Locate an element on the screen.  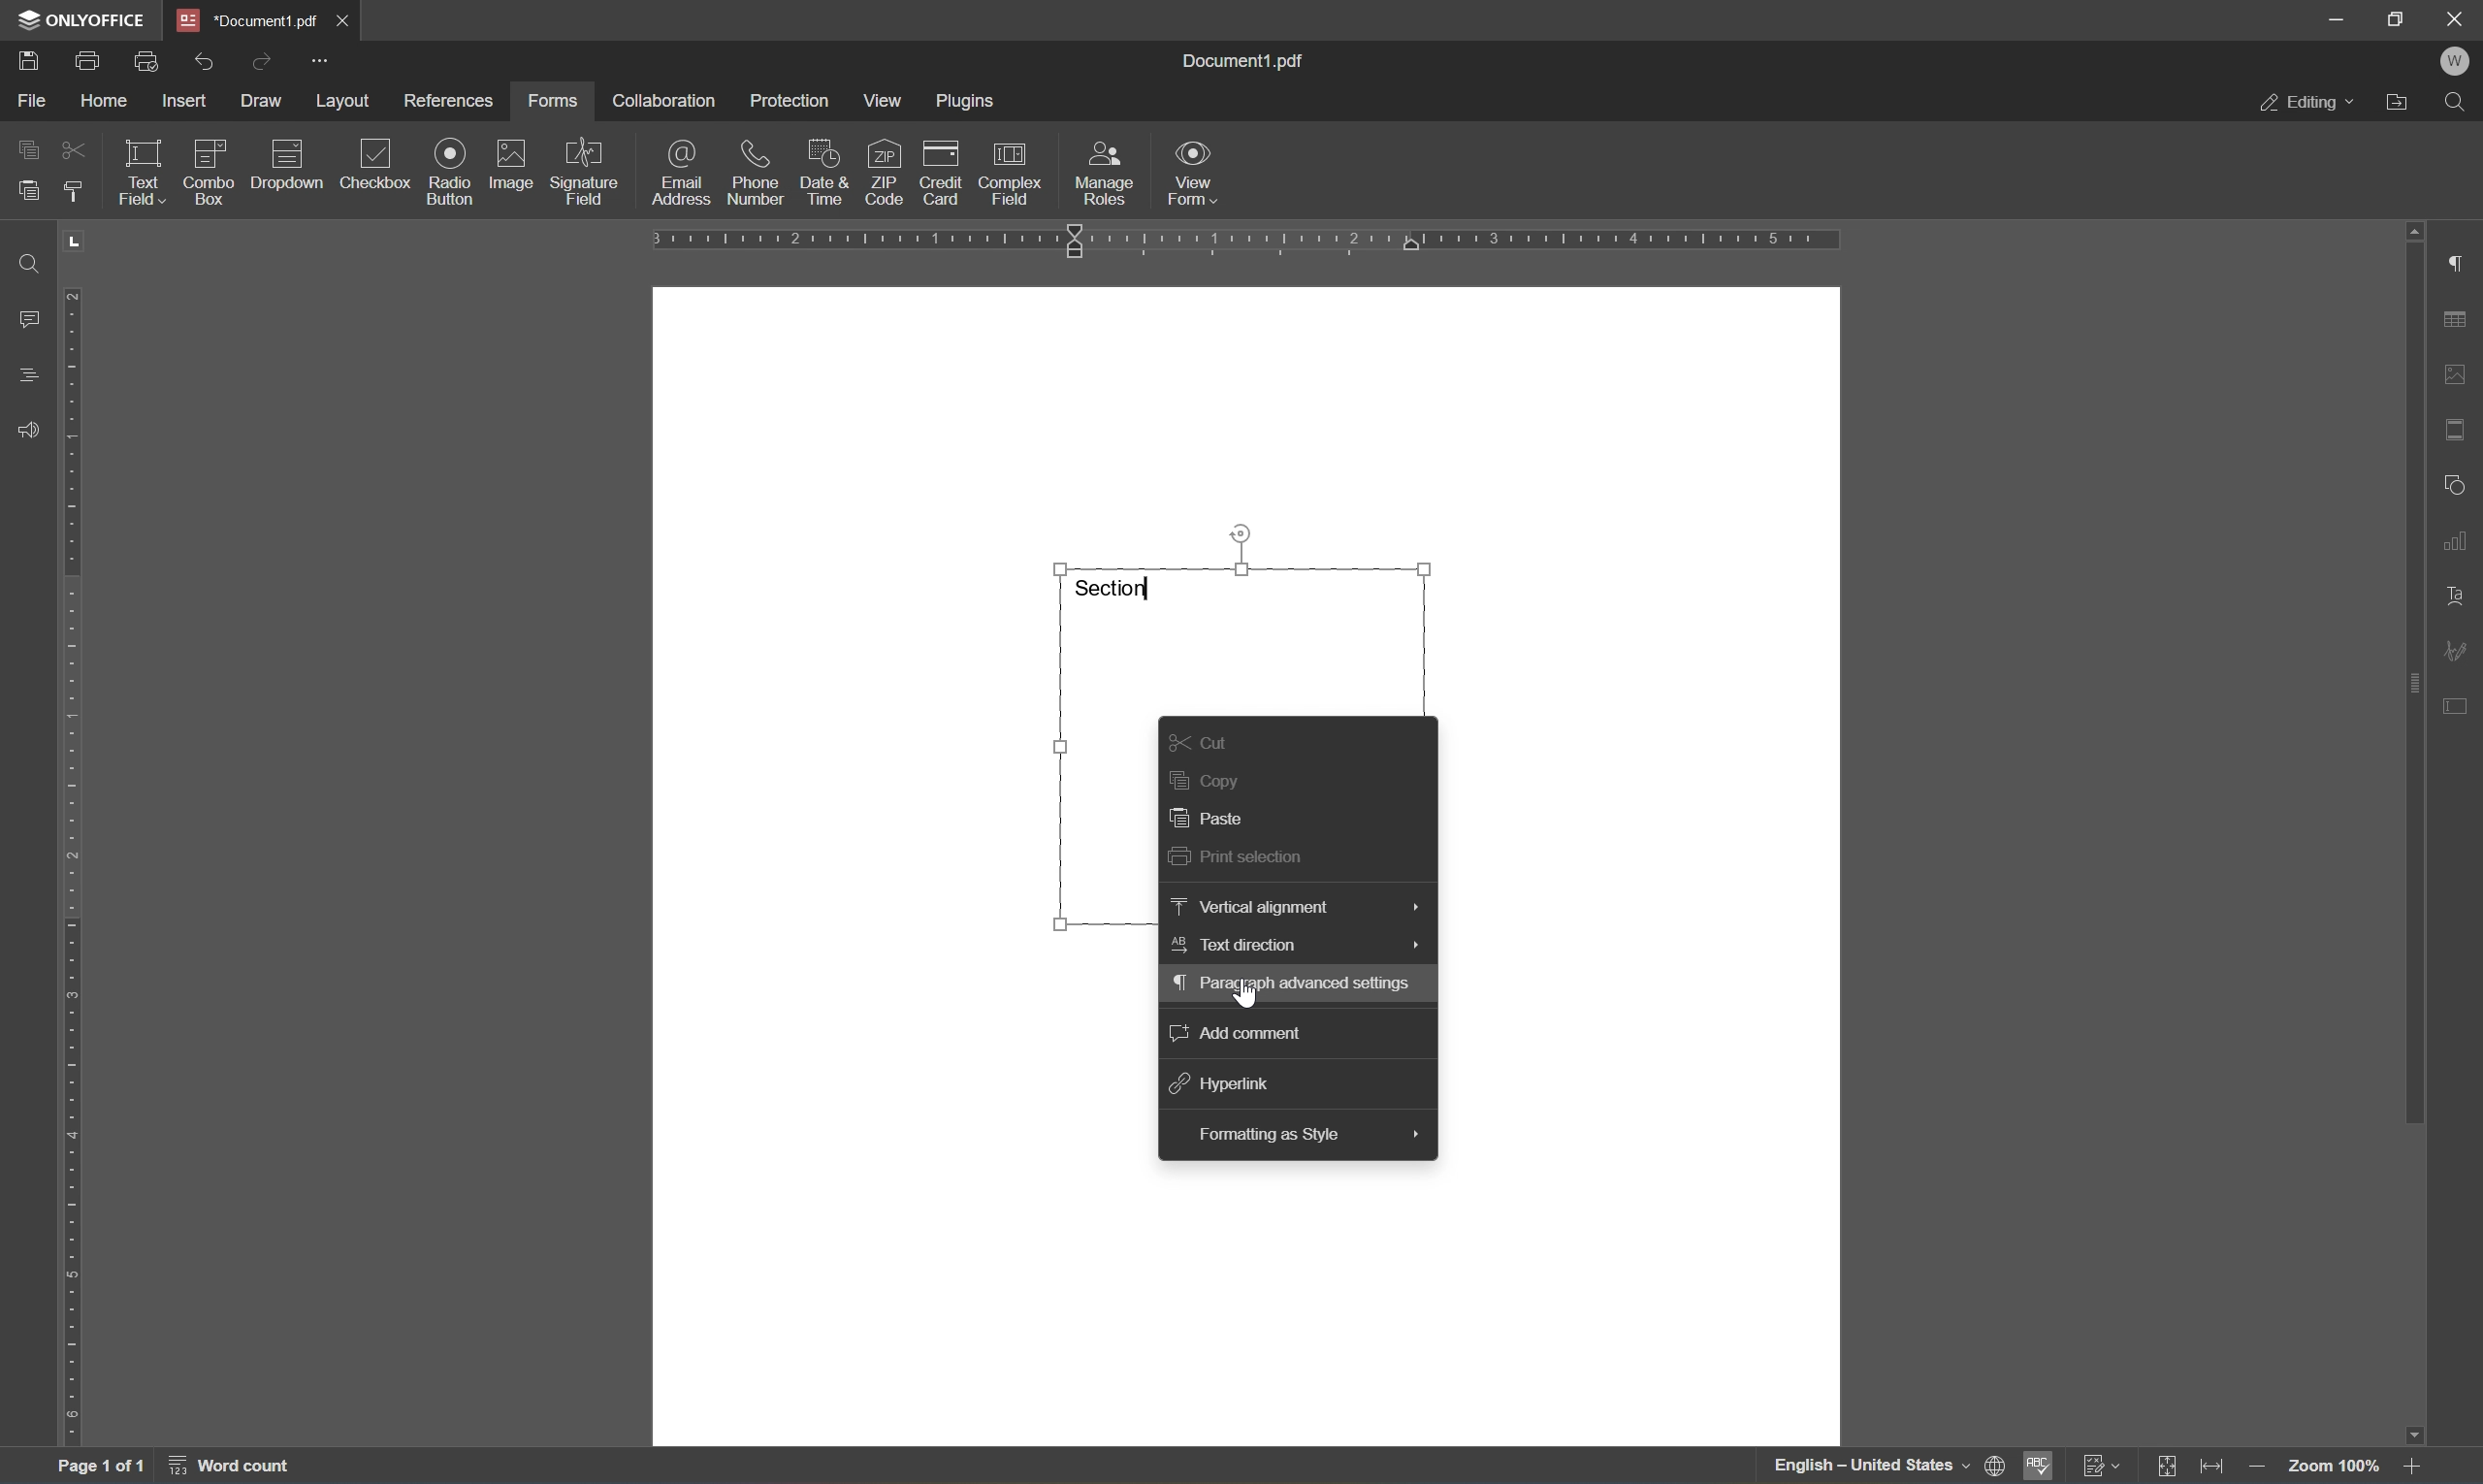
chart settings is located at coordinates (2460, 540).